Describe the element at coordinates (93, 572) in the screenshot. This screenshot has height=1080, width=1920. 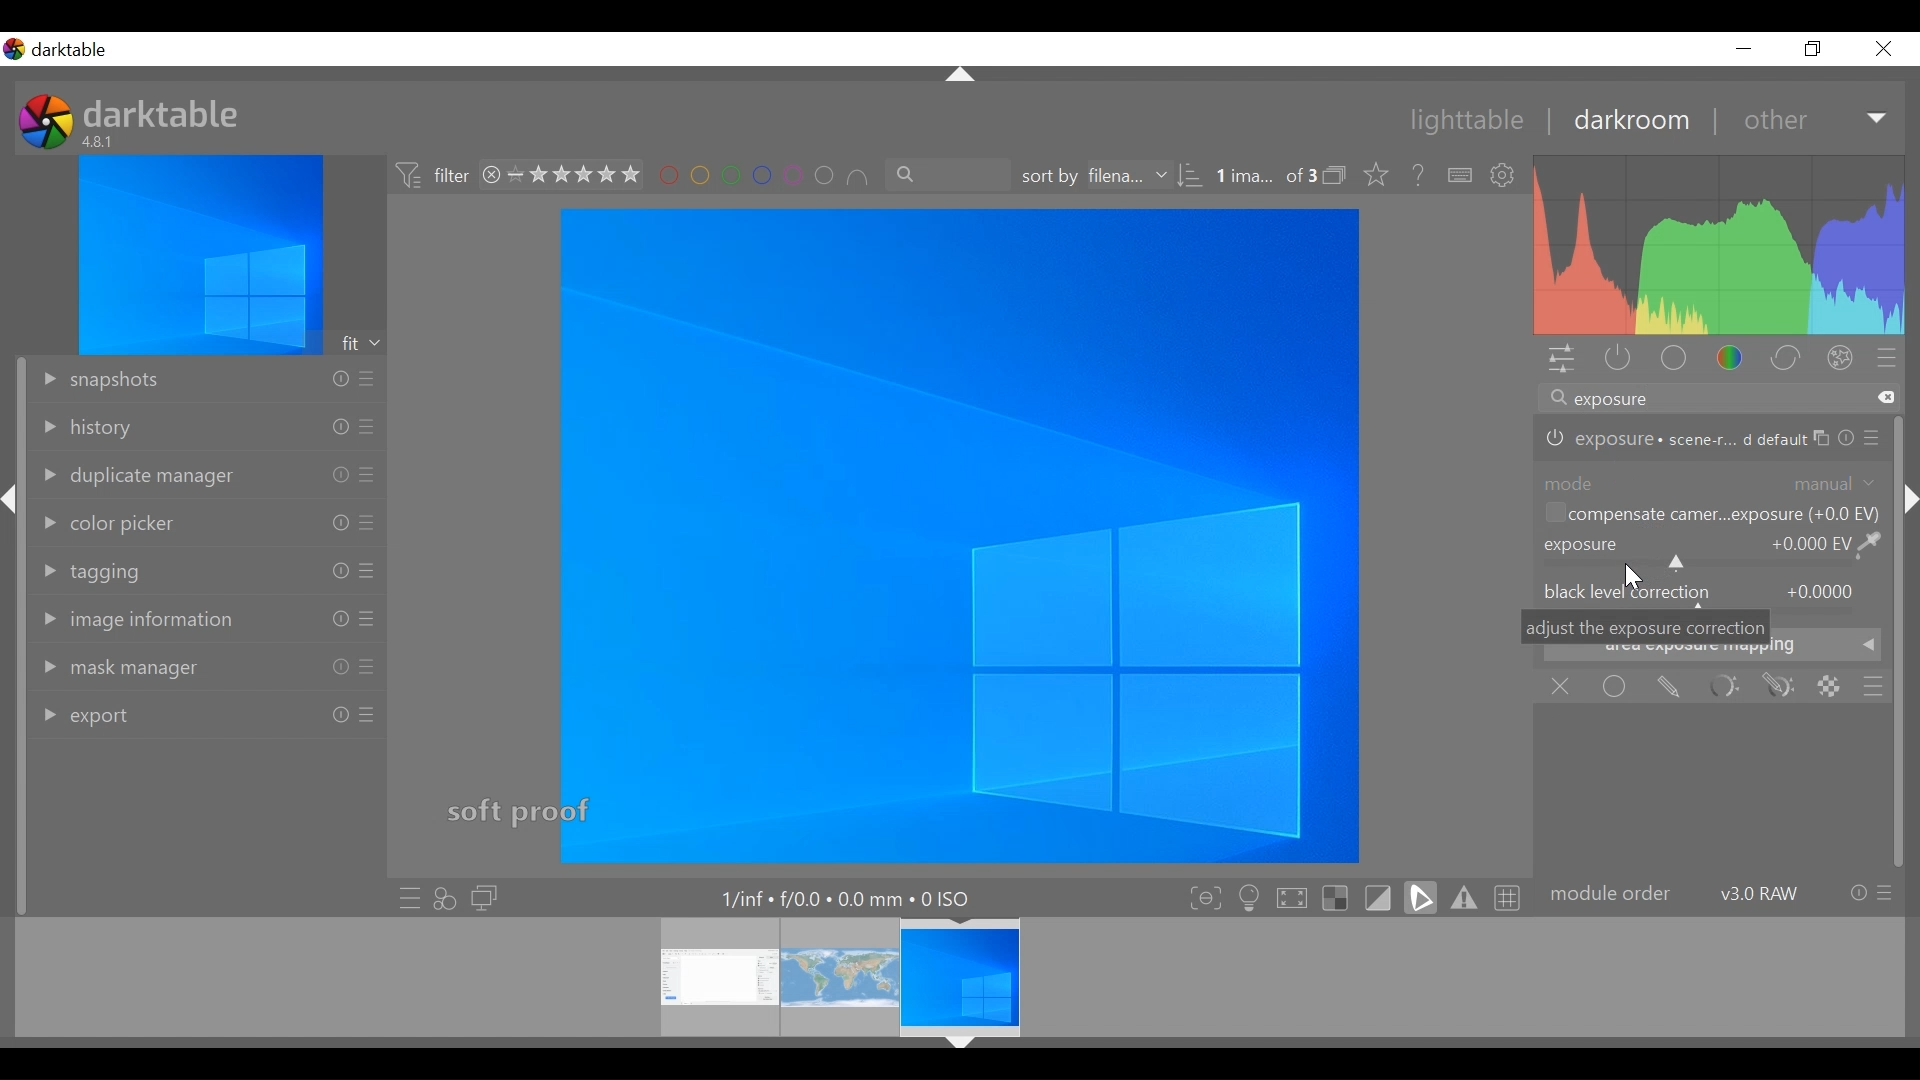
I see `tagging` at that location.